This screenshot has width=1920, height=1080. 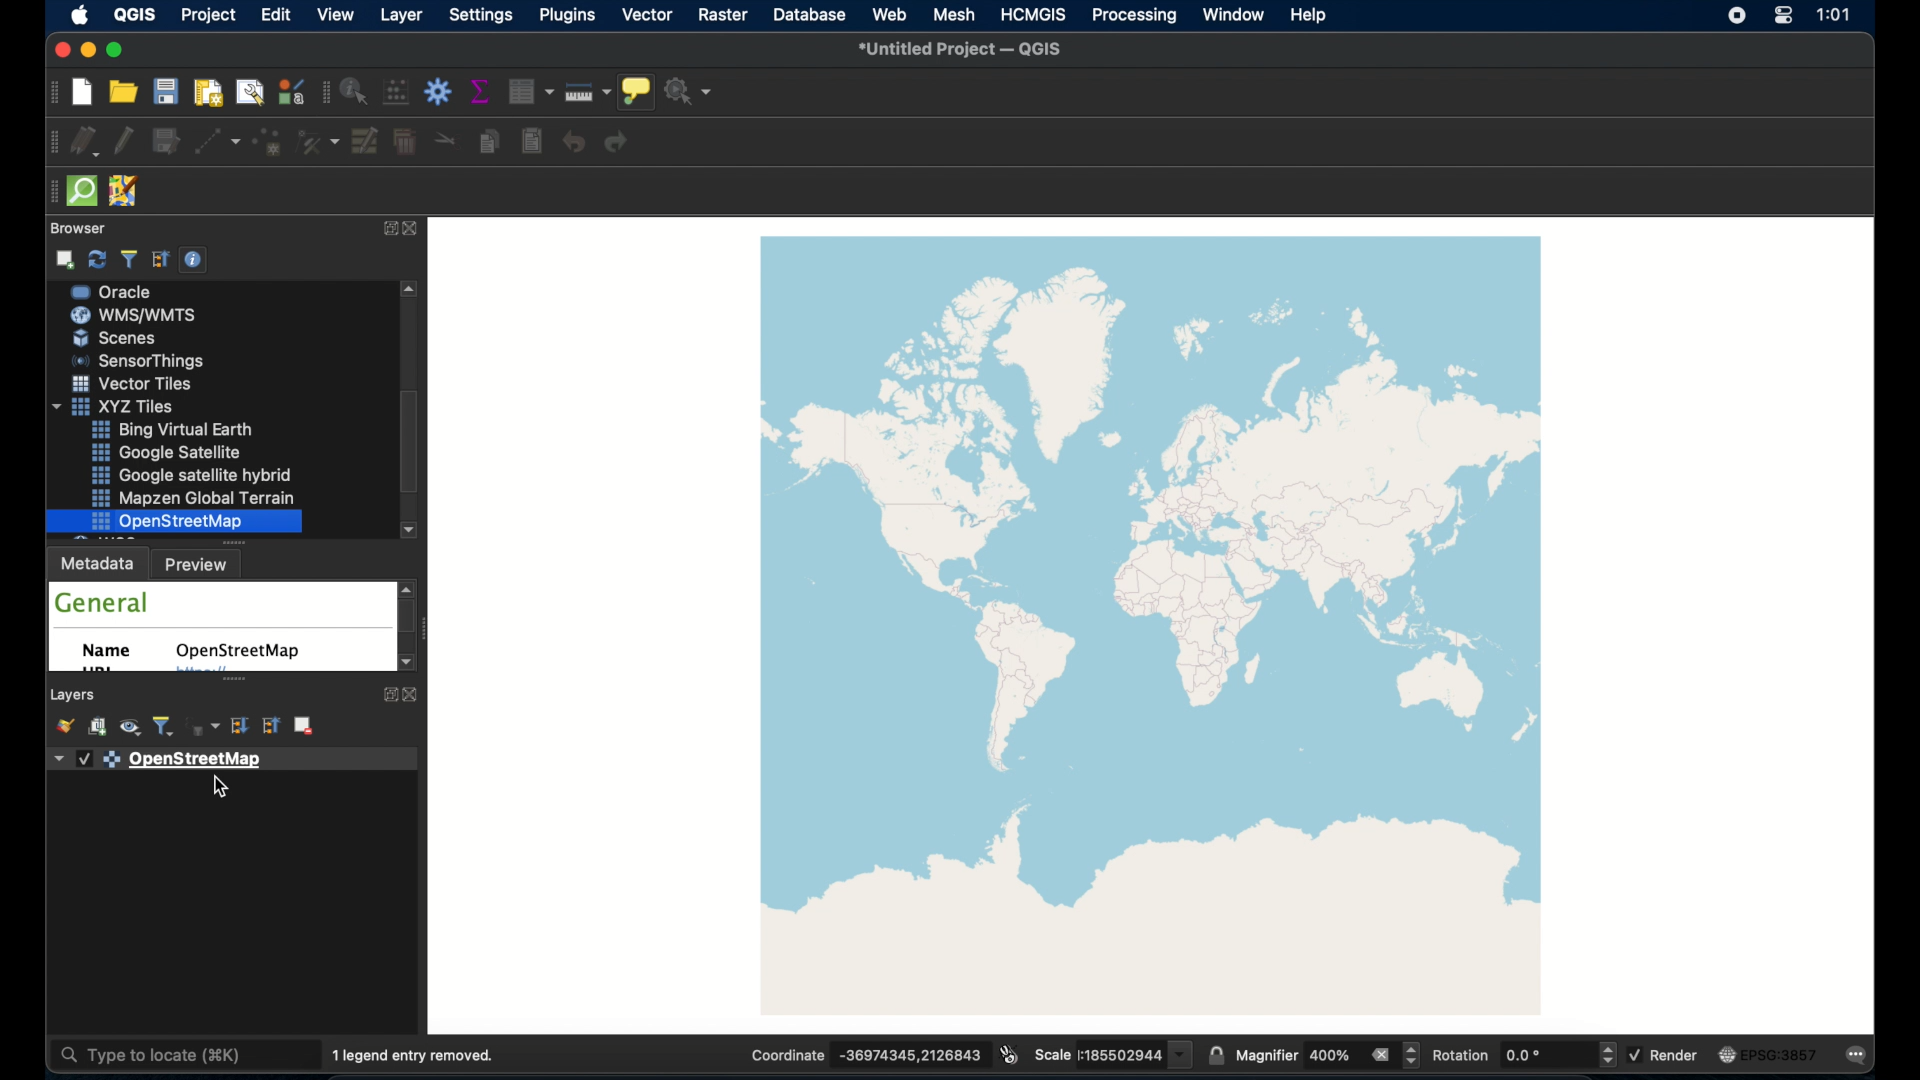 What do you see at coordinates (204, 727) in the screenshot?
I see `filter legend by expression ` at bounding box center [204, 727].